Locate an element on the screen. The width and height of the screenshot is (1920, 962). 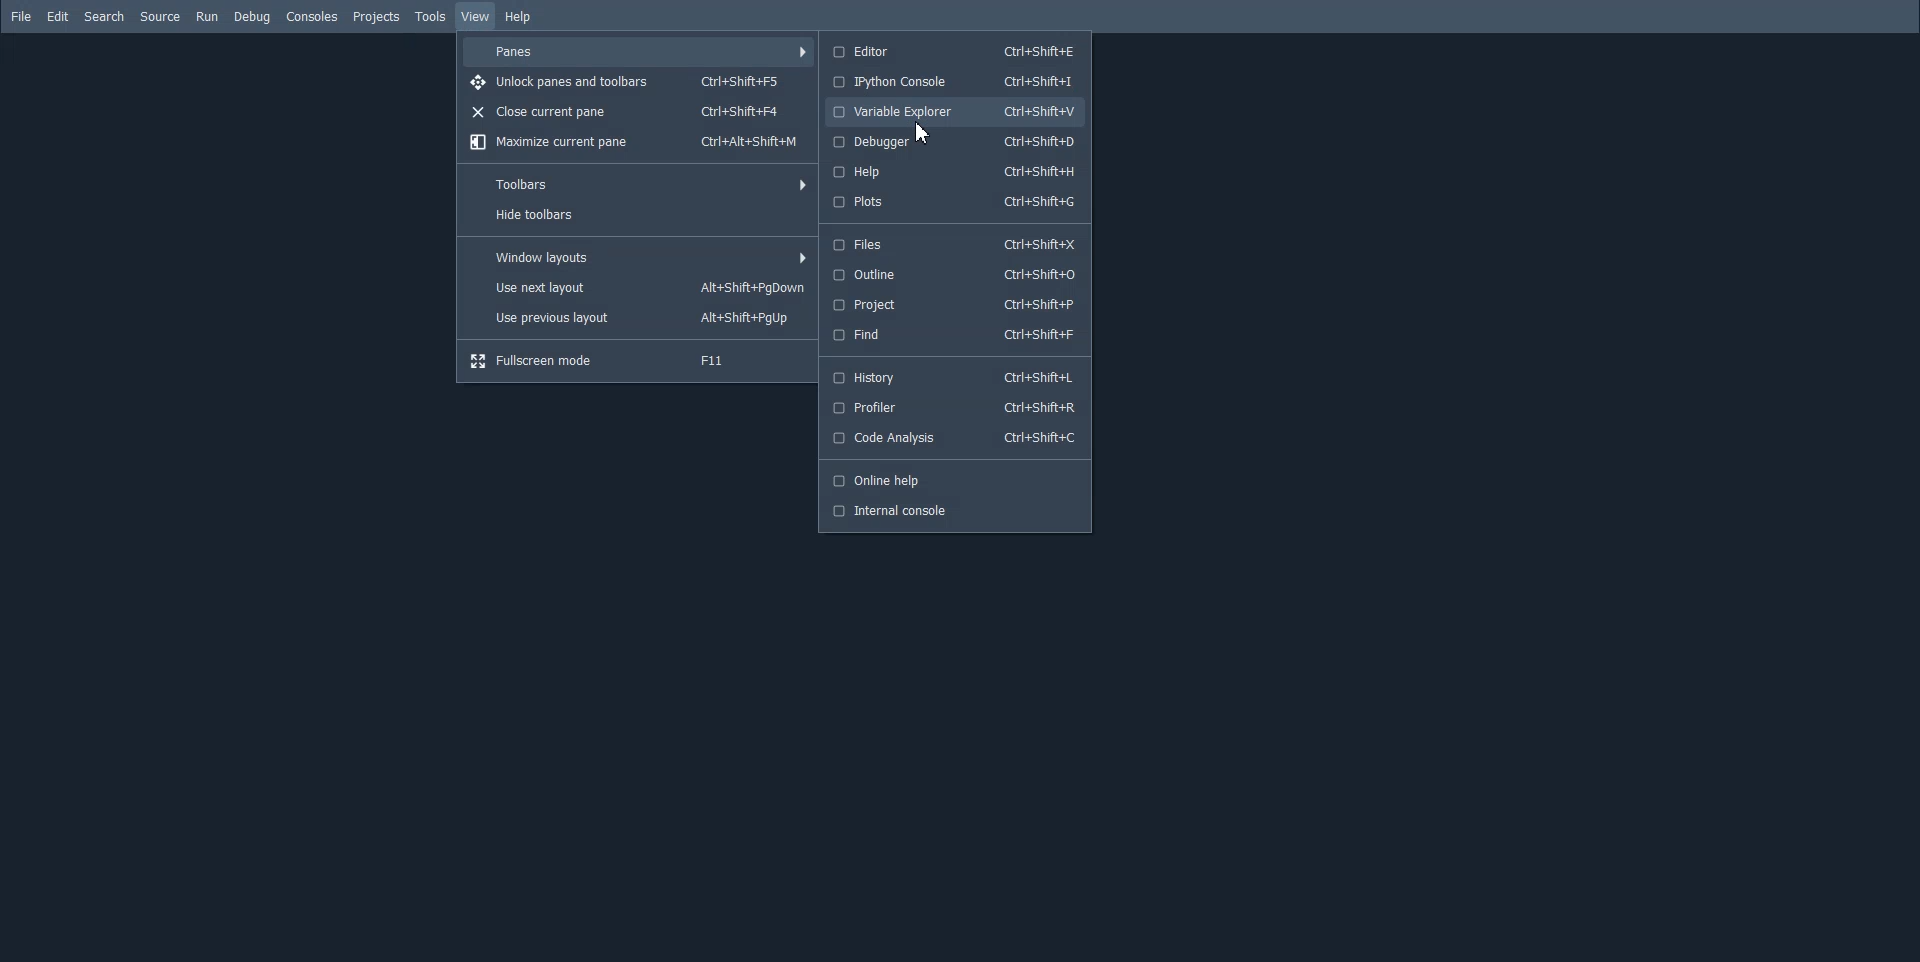
Consoles is located at coordinates (313, 16).